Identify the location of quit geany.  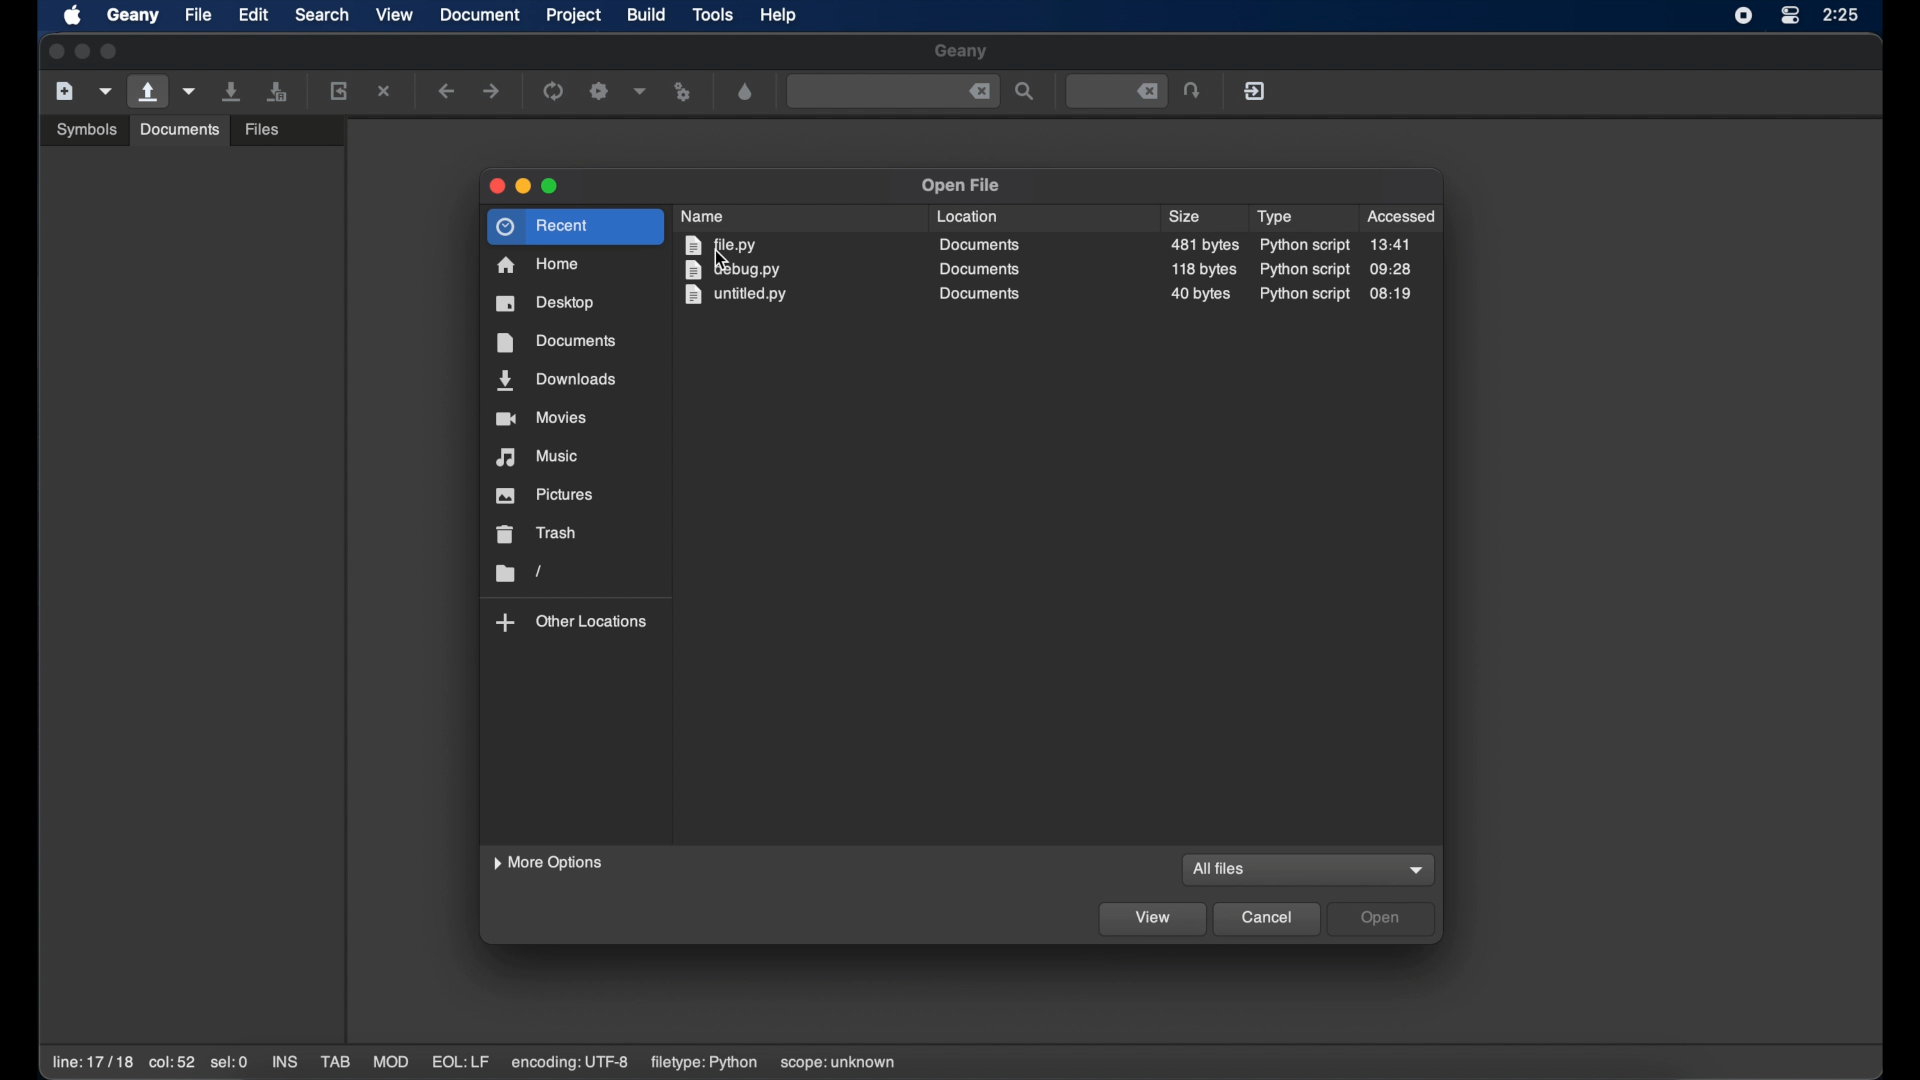
(1256, 91).